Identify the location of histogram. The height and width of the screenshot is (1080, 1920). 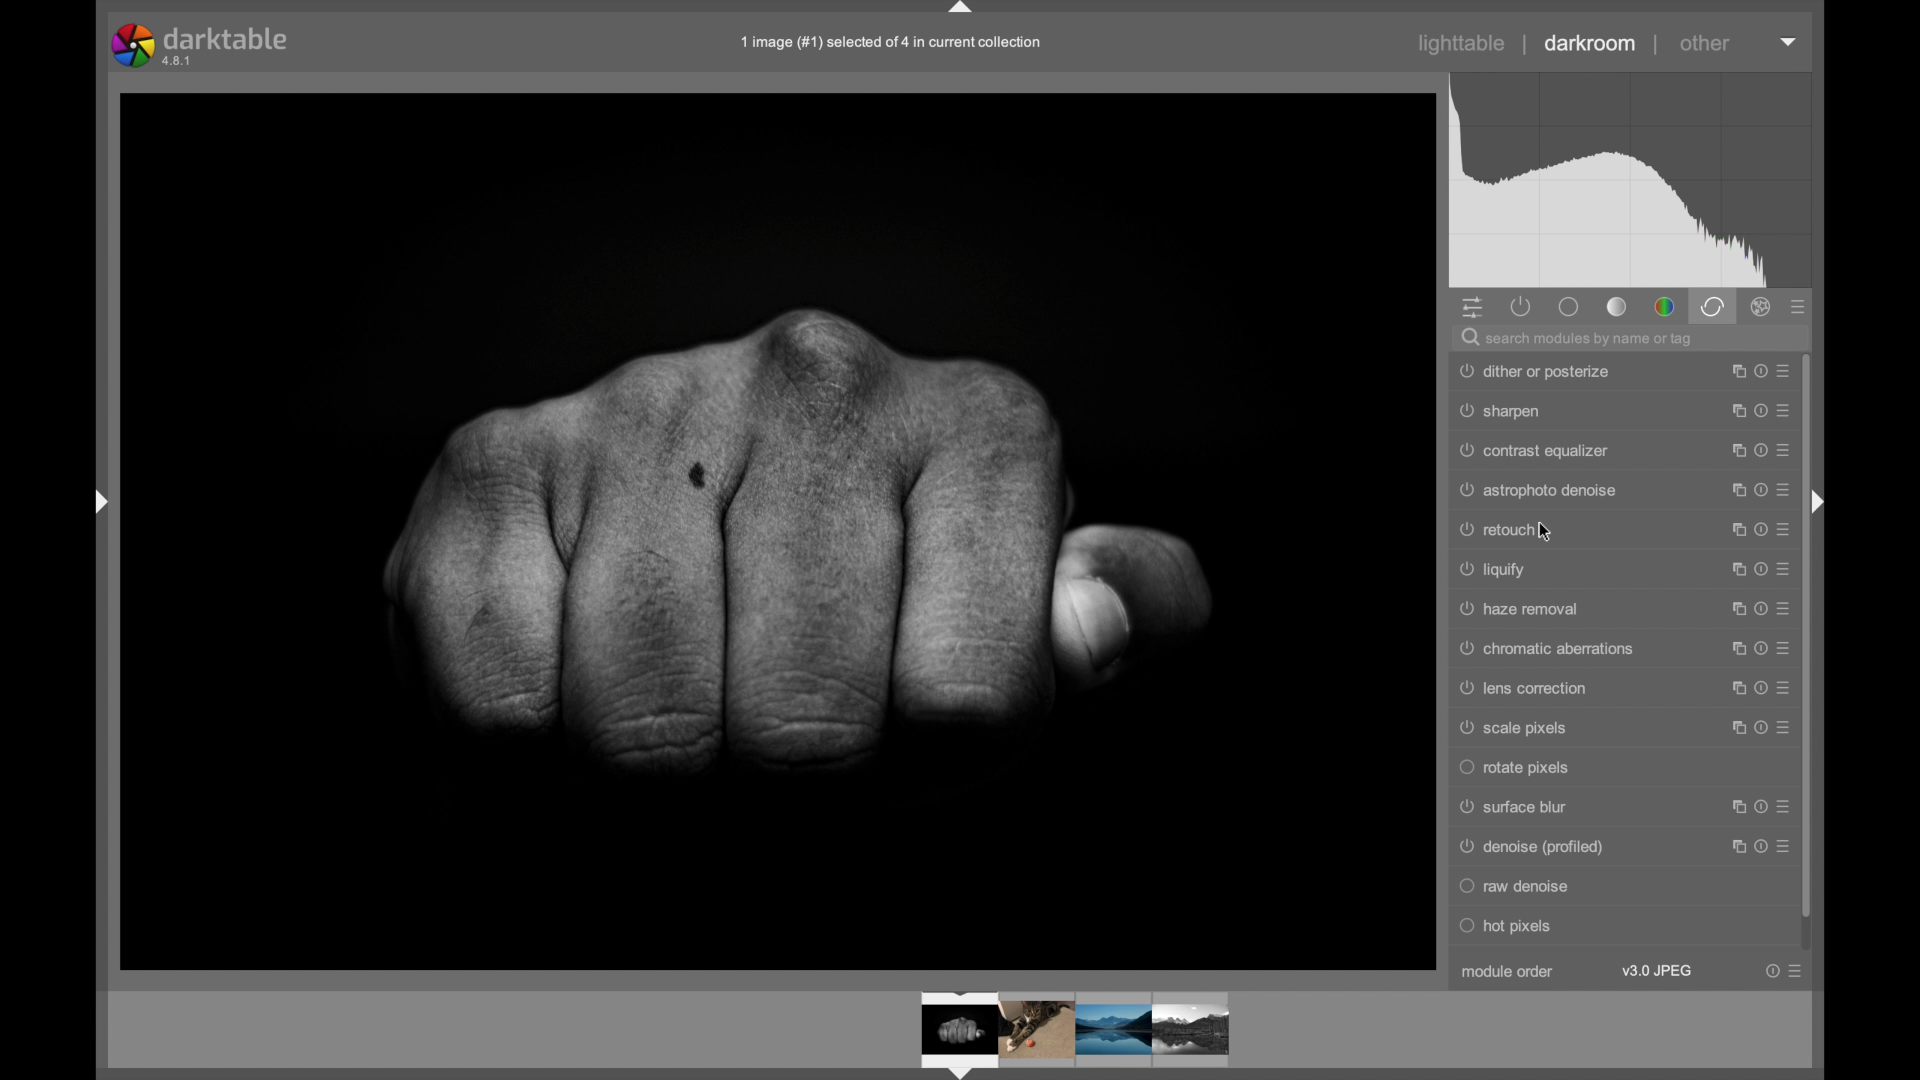
(1630, 181).